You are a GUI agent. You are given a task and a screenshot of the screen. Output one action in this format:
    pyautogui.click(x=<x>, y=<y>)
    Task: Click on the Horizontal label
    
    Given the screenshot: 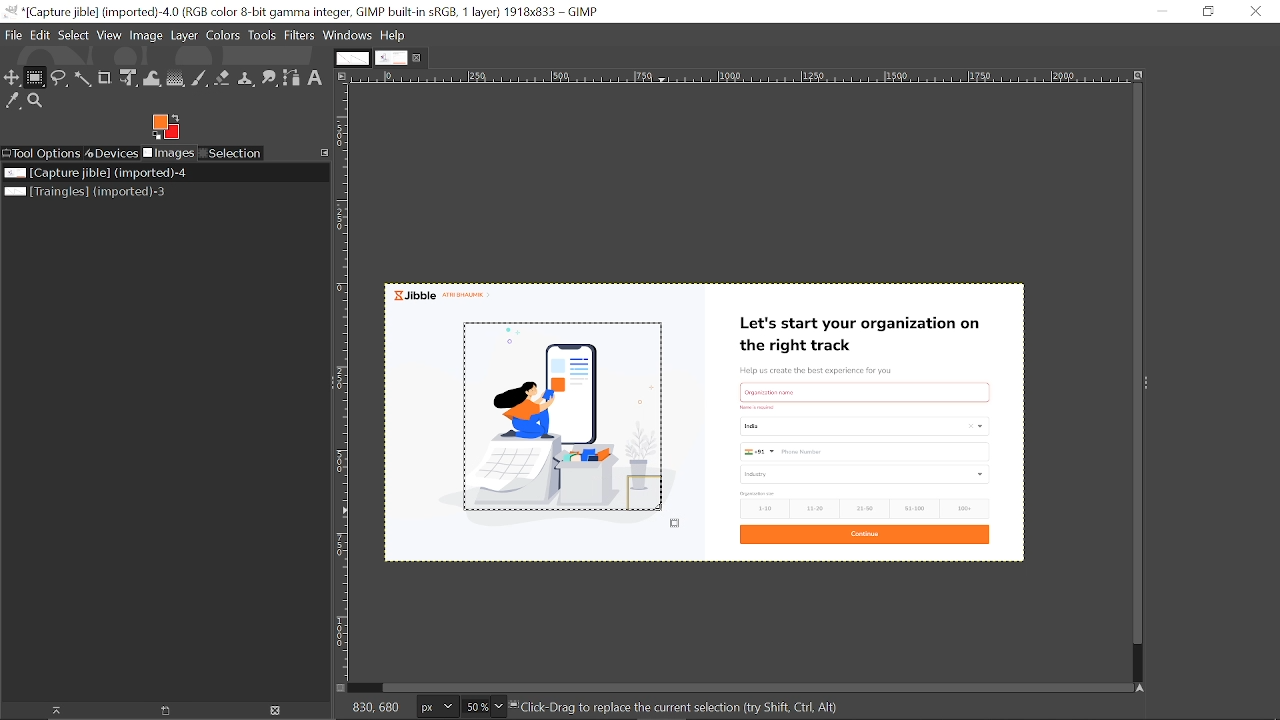 What is the action you would take?
    pyautogui.click(x=647, y=77)
    